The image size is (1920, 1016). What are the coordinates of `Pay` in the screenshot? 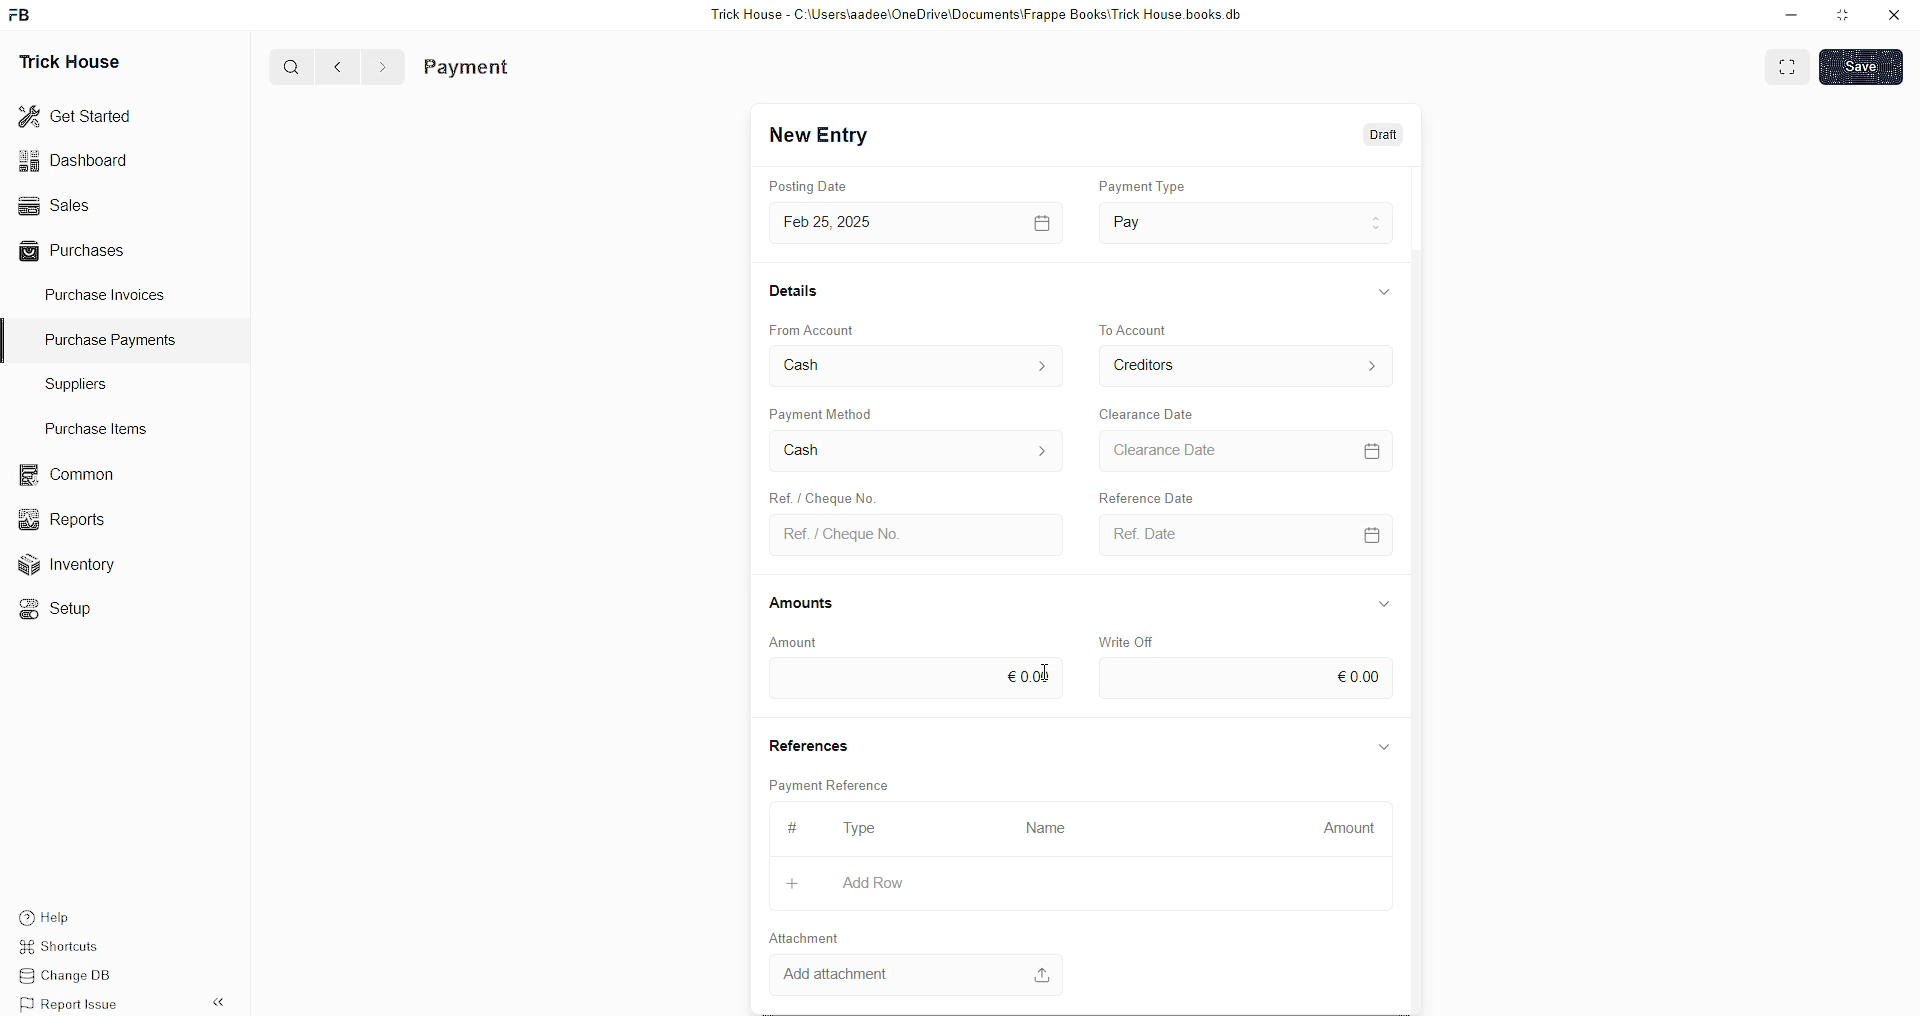 It's located at (1160, 221).